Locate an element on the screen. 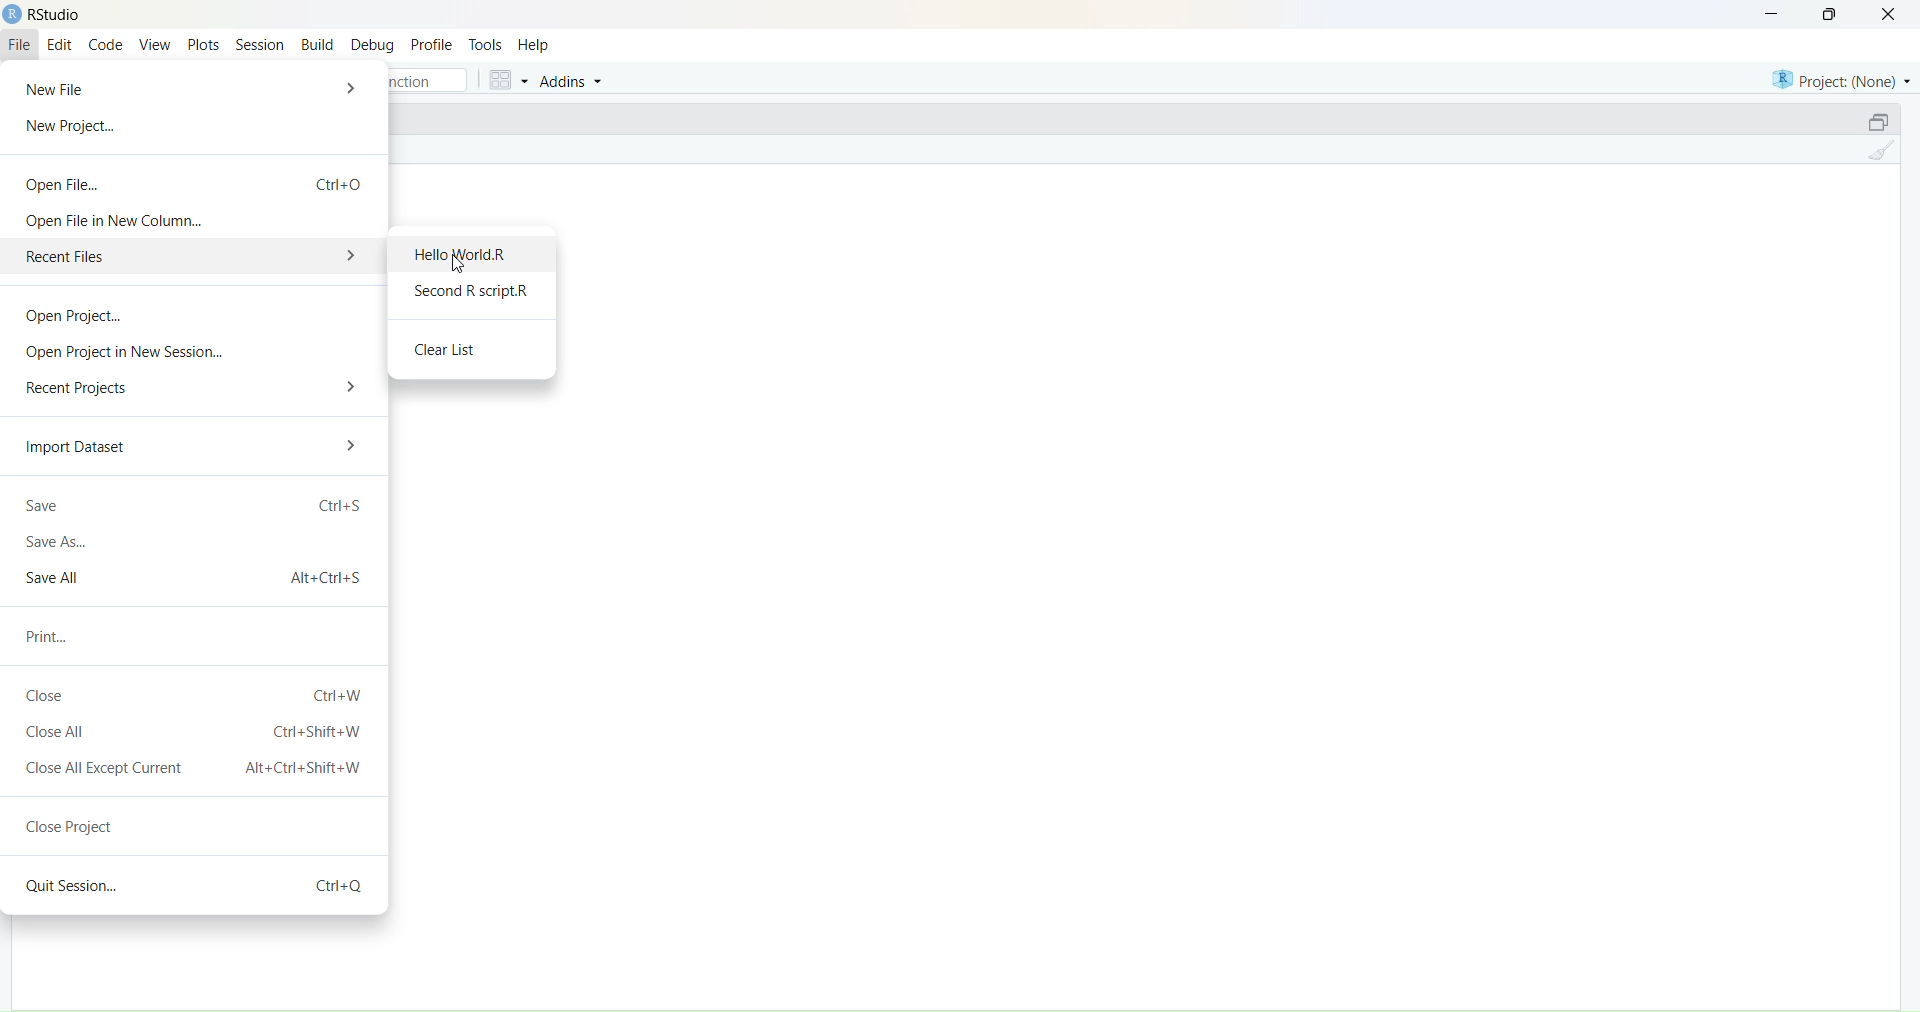 This screenshot has height=1012, width=1920. More is located at coordinates (354, 87).